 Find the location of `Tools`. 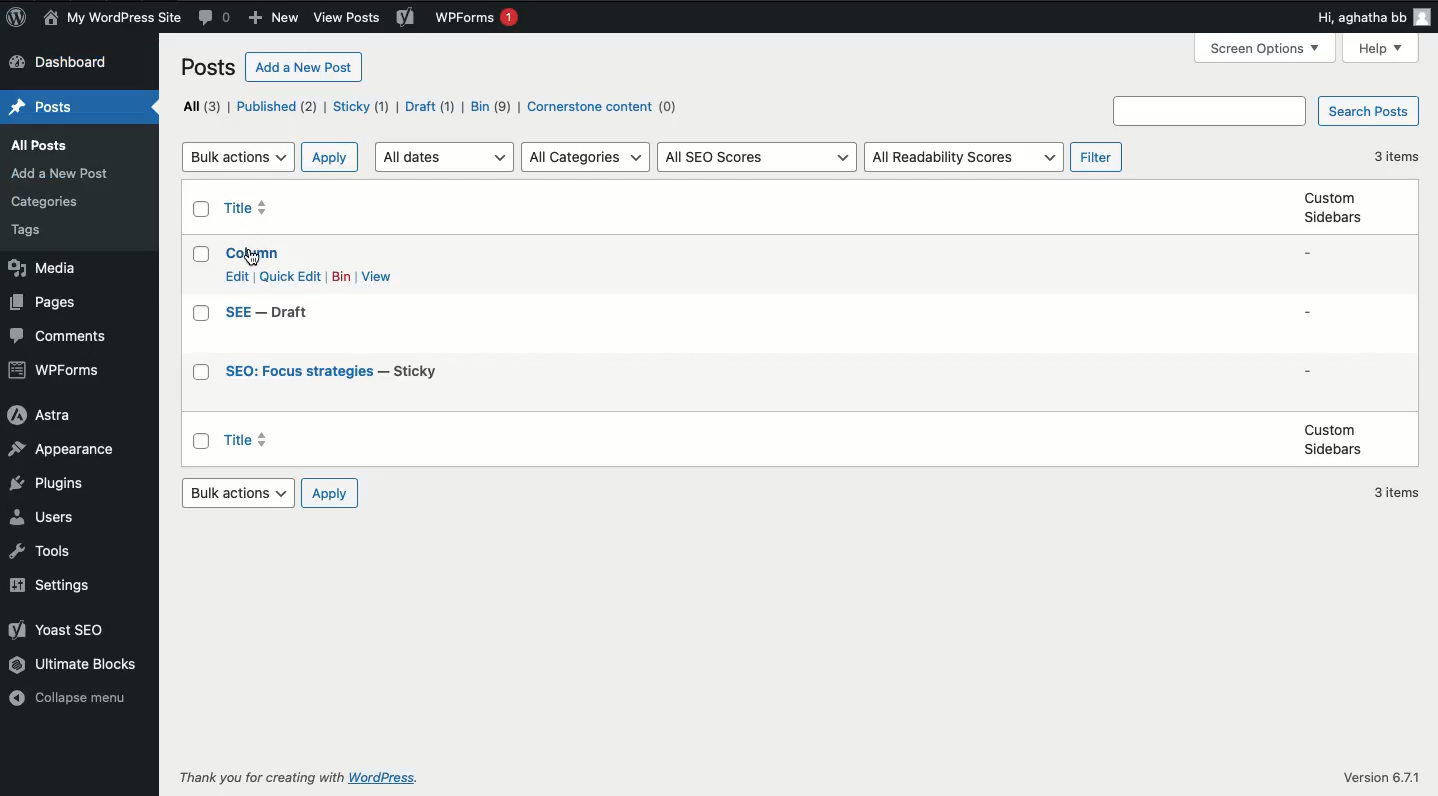

Tools is located at coordinates (41, 553).